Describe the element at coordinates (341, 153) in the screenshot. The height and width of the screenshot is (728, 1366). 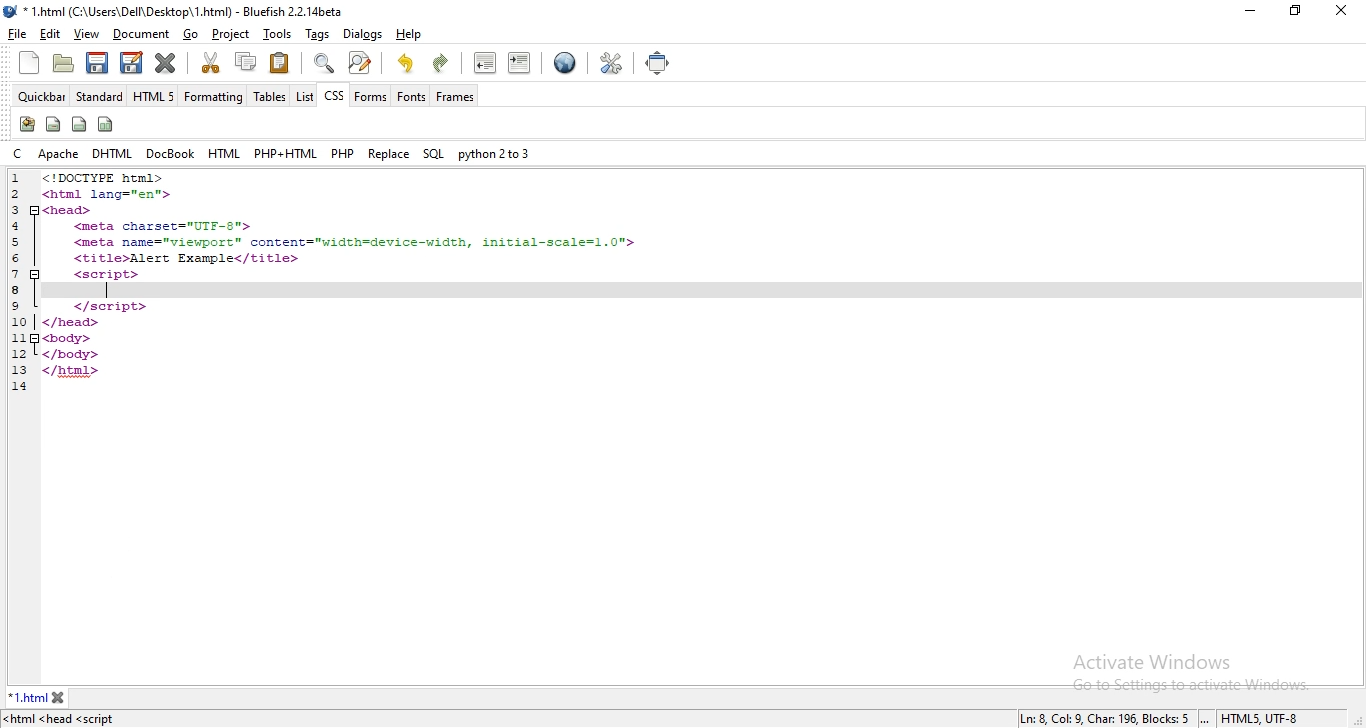
I see `php` at that location.